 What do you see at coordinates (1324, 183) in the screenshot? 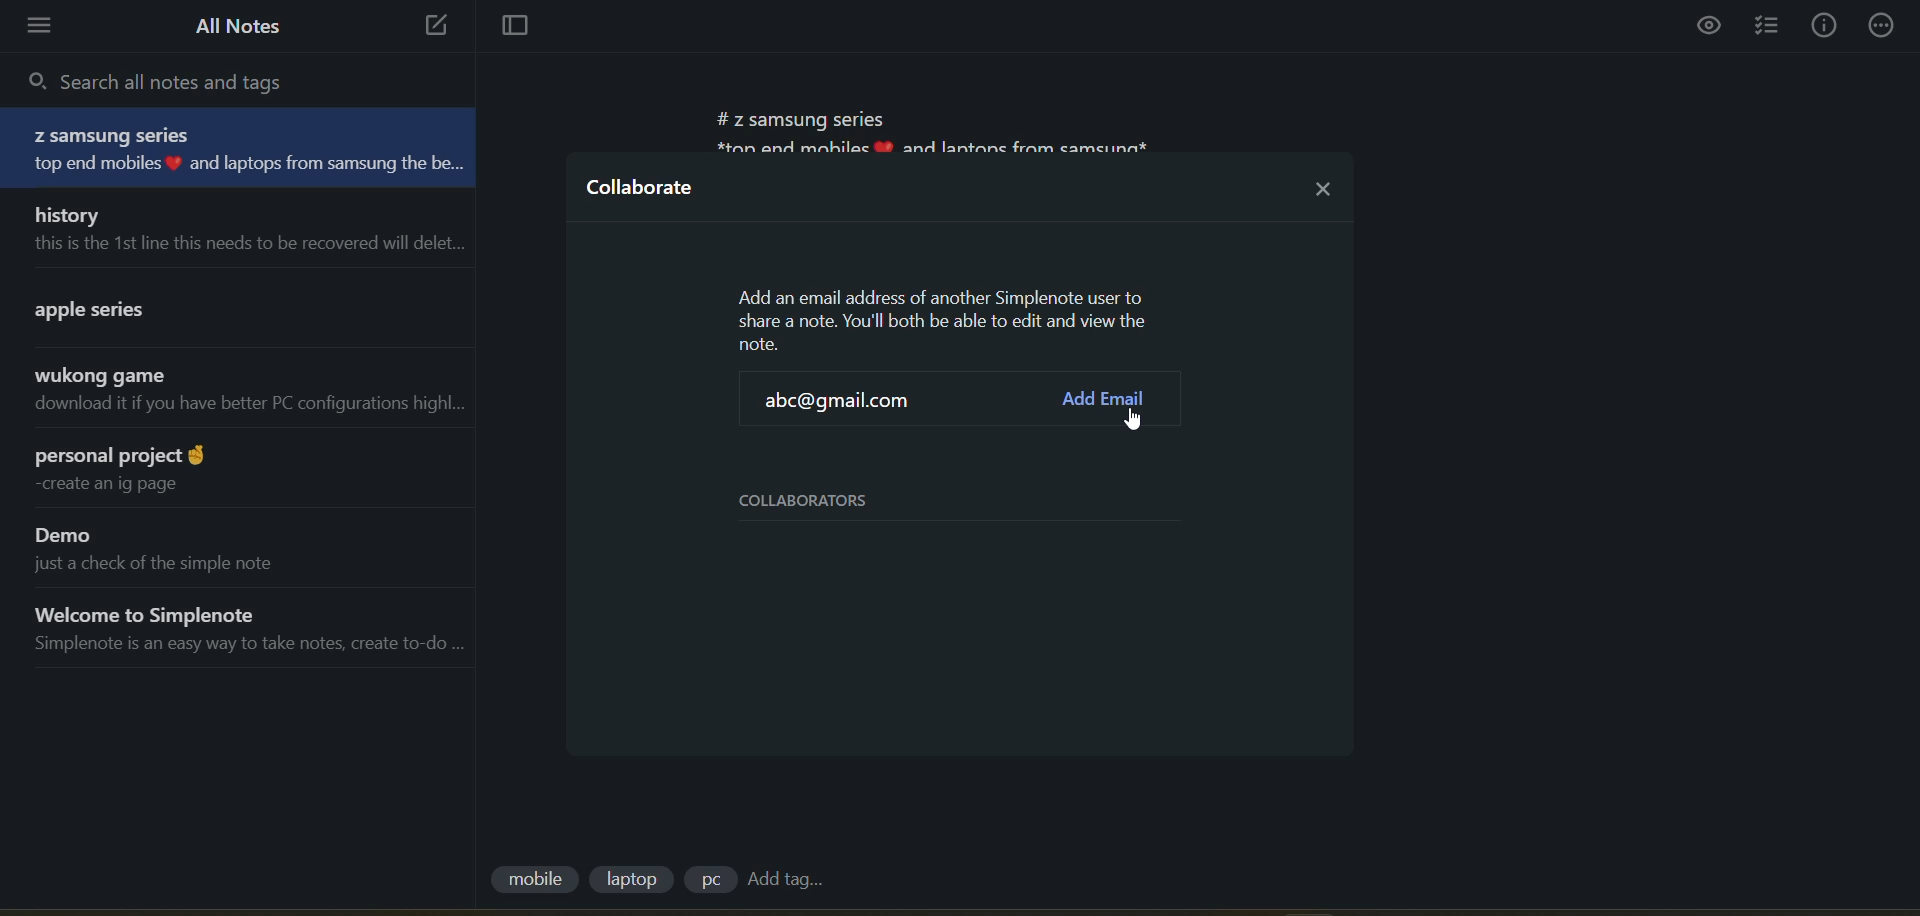
I see `close` at bounding box center [1324, 183].